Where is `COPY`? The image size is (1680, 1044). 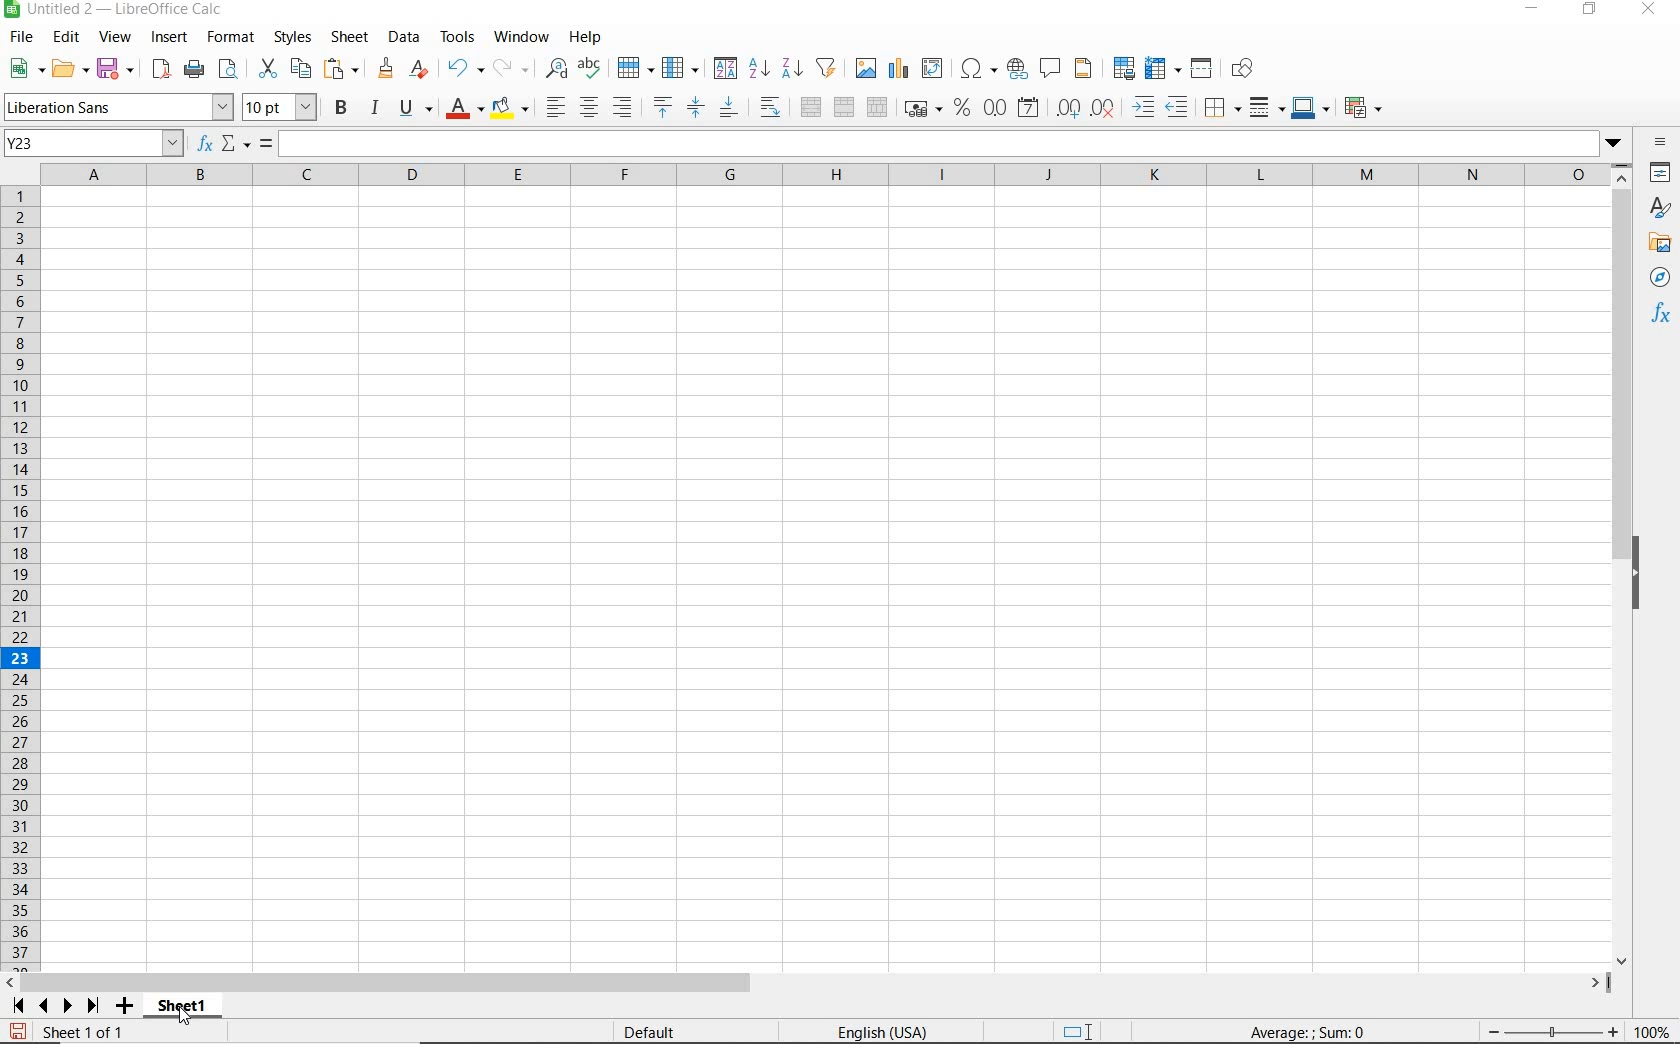 COPY is located at coordinates (301, 69).